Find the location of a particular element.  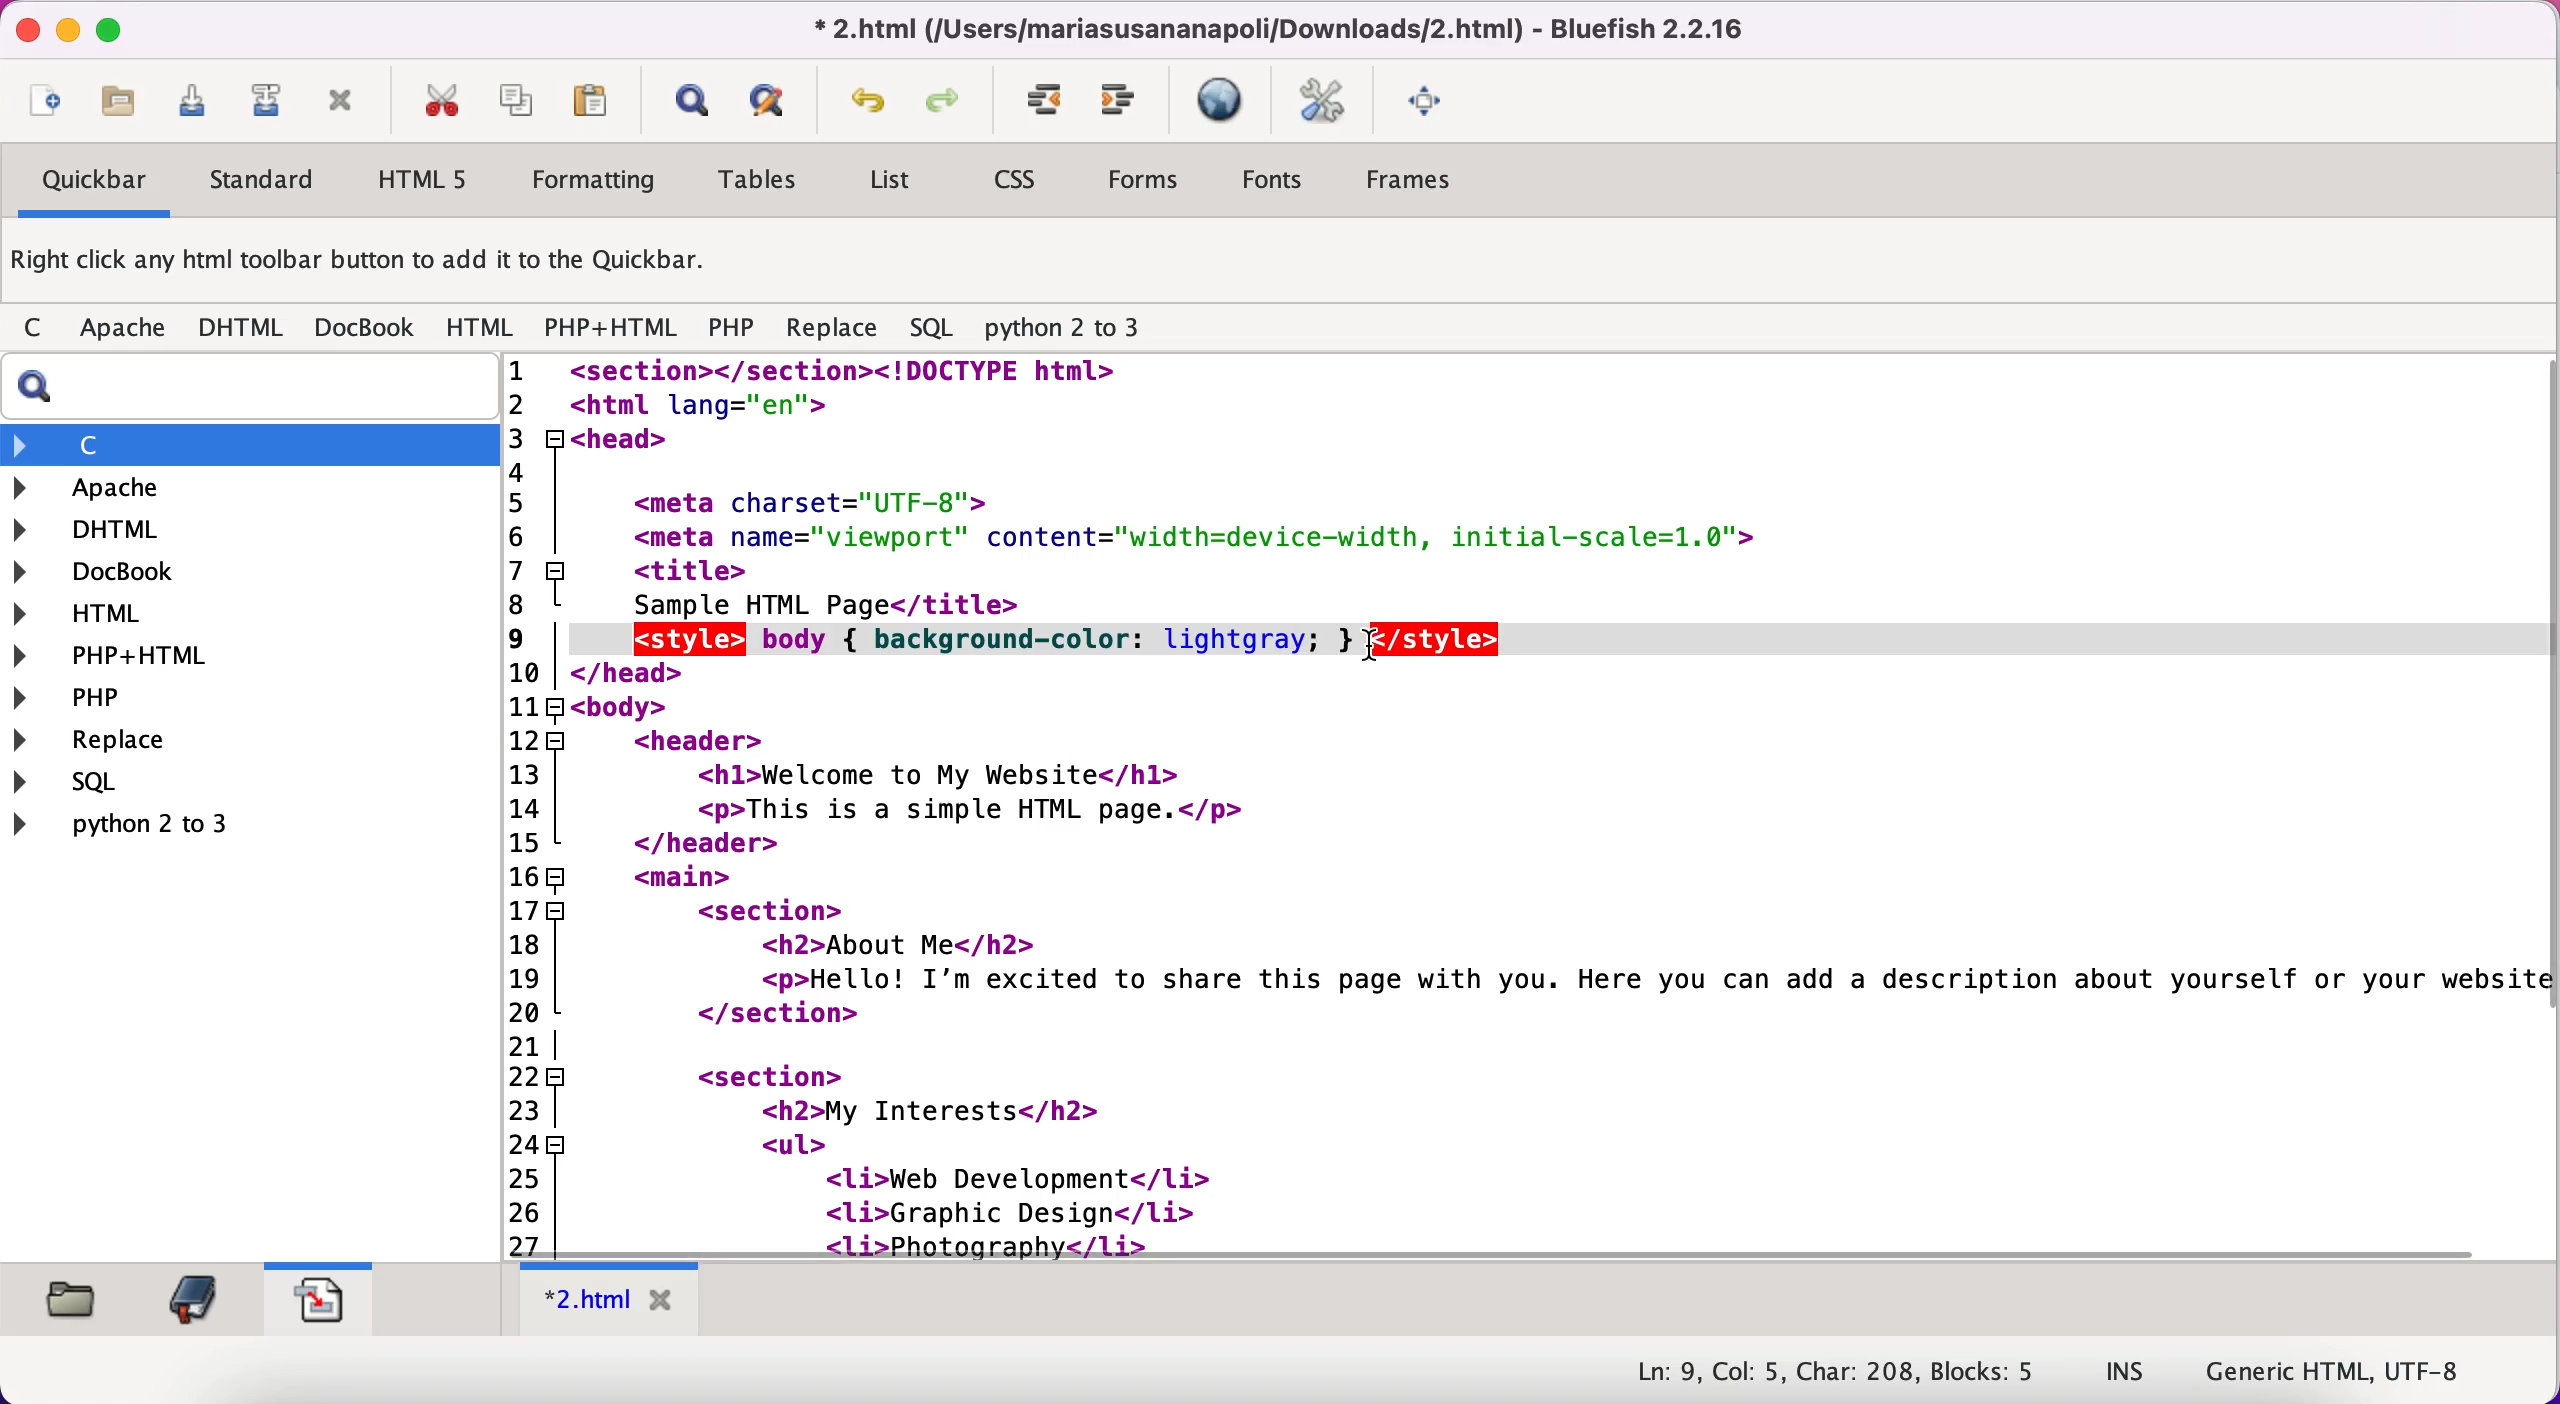

list is located at coordinates (888, 184).